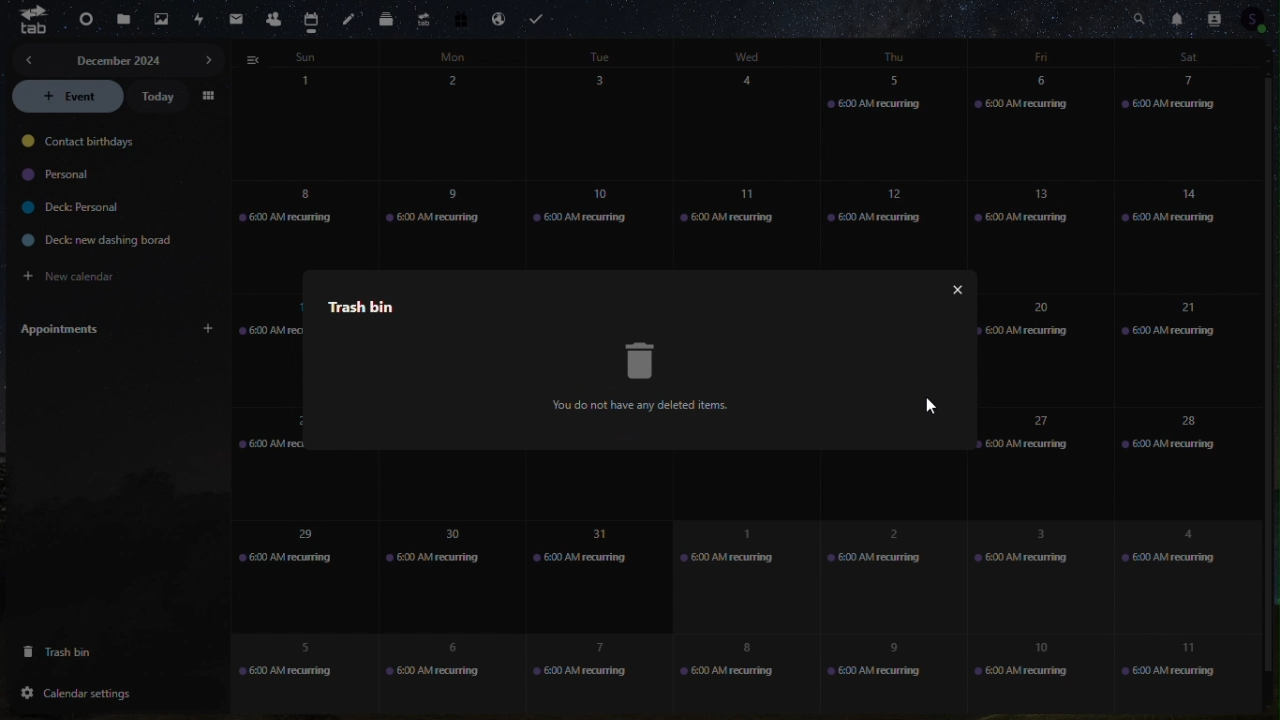 The width and height of the screenshot is (1280, 720). I want to click on 13, so click(1025, 211).